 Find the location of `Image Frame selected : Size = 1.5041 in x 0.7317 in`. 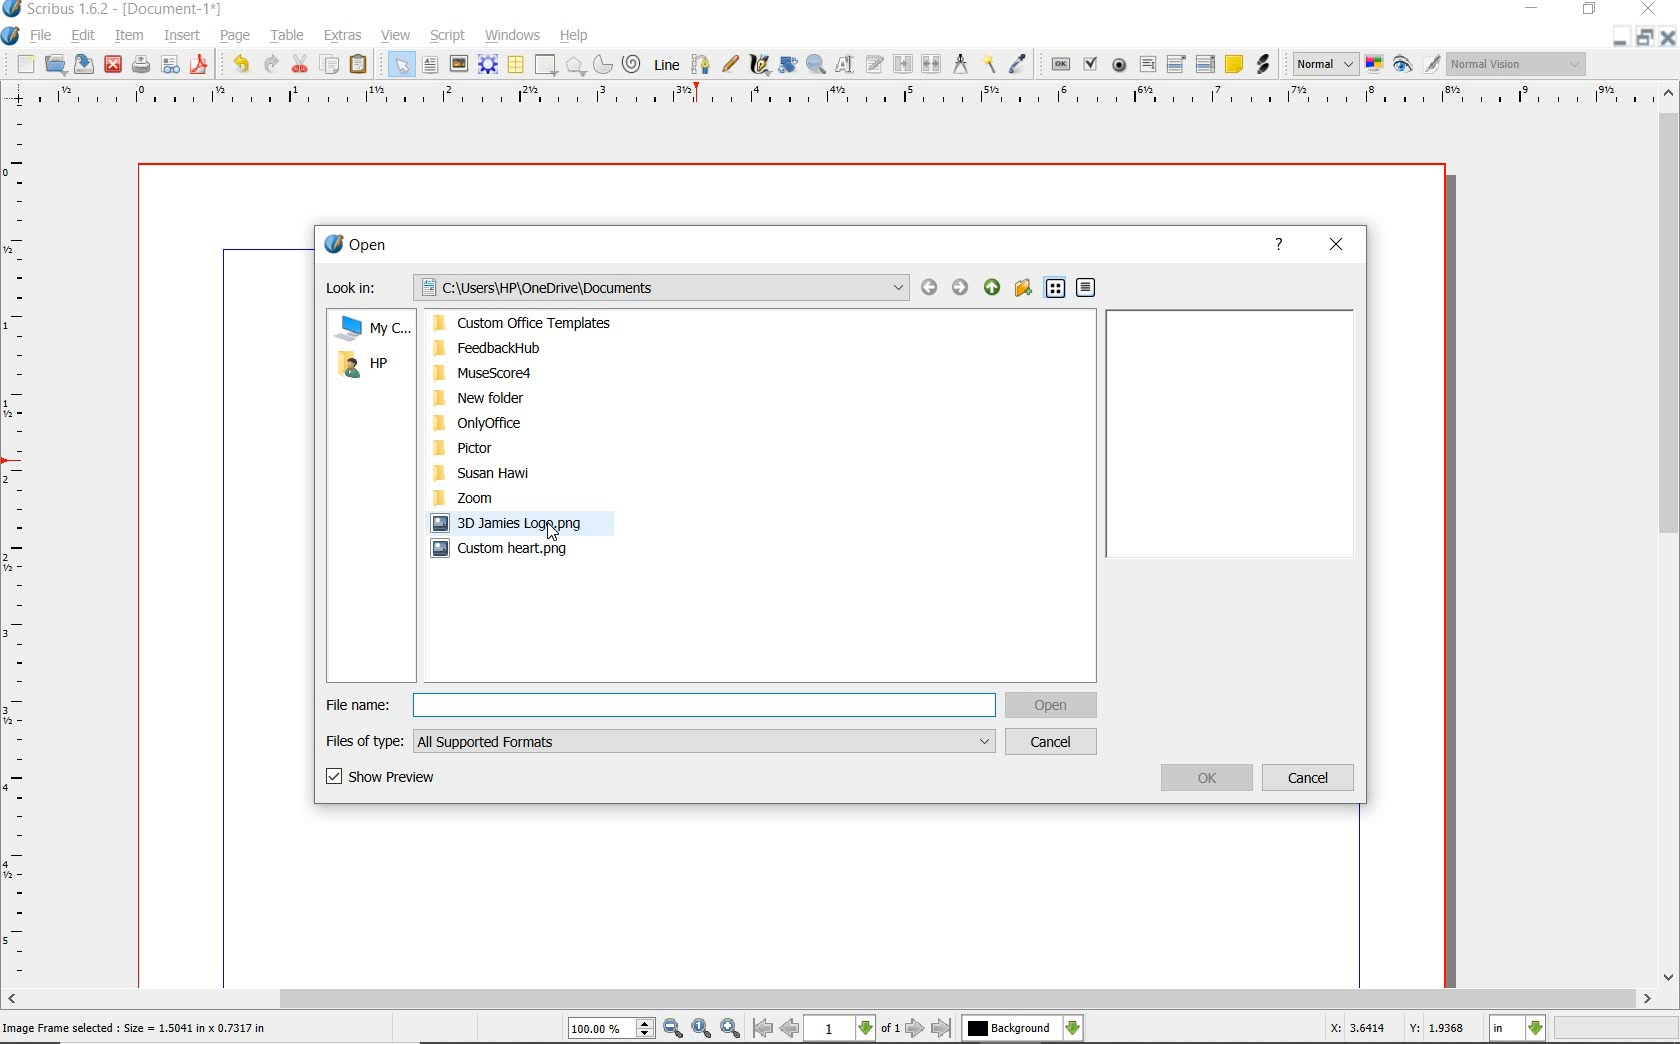

Image Frame selected : Size = 1.5041 in x 0.7317 in is located at coordinates (135, 1026).